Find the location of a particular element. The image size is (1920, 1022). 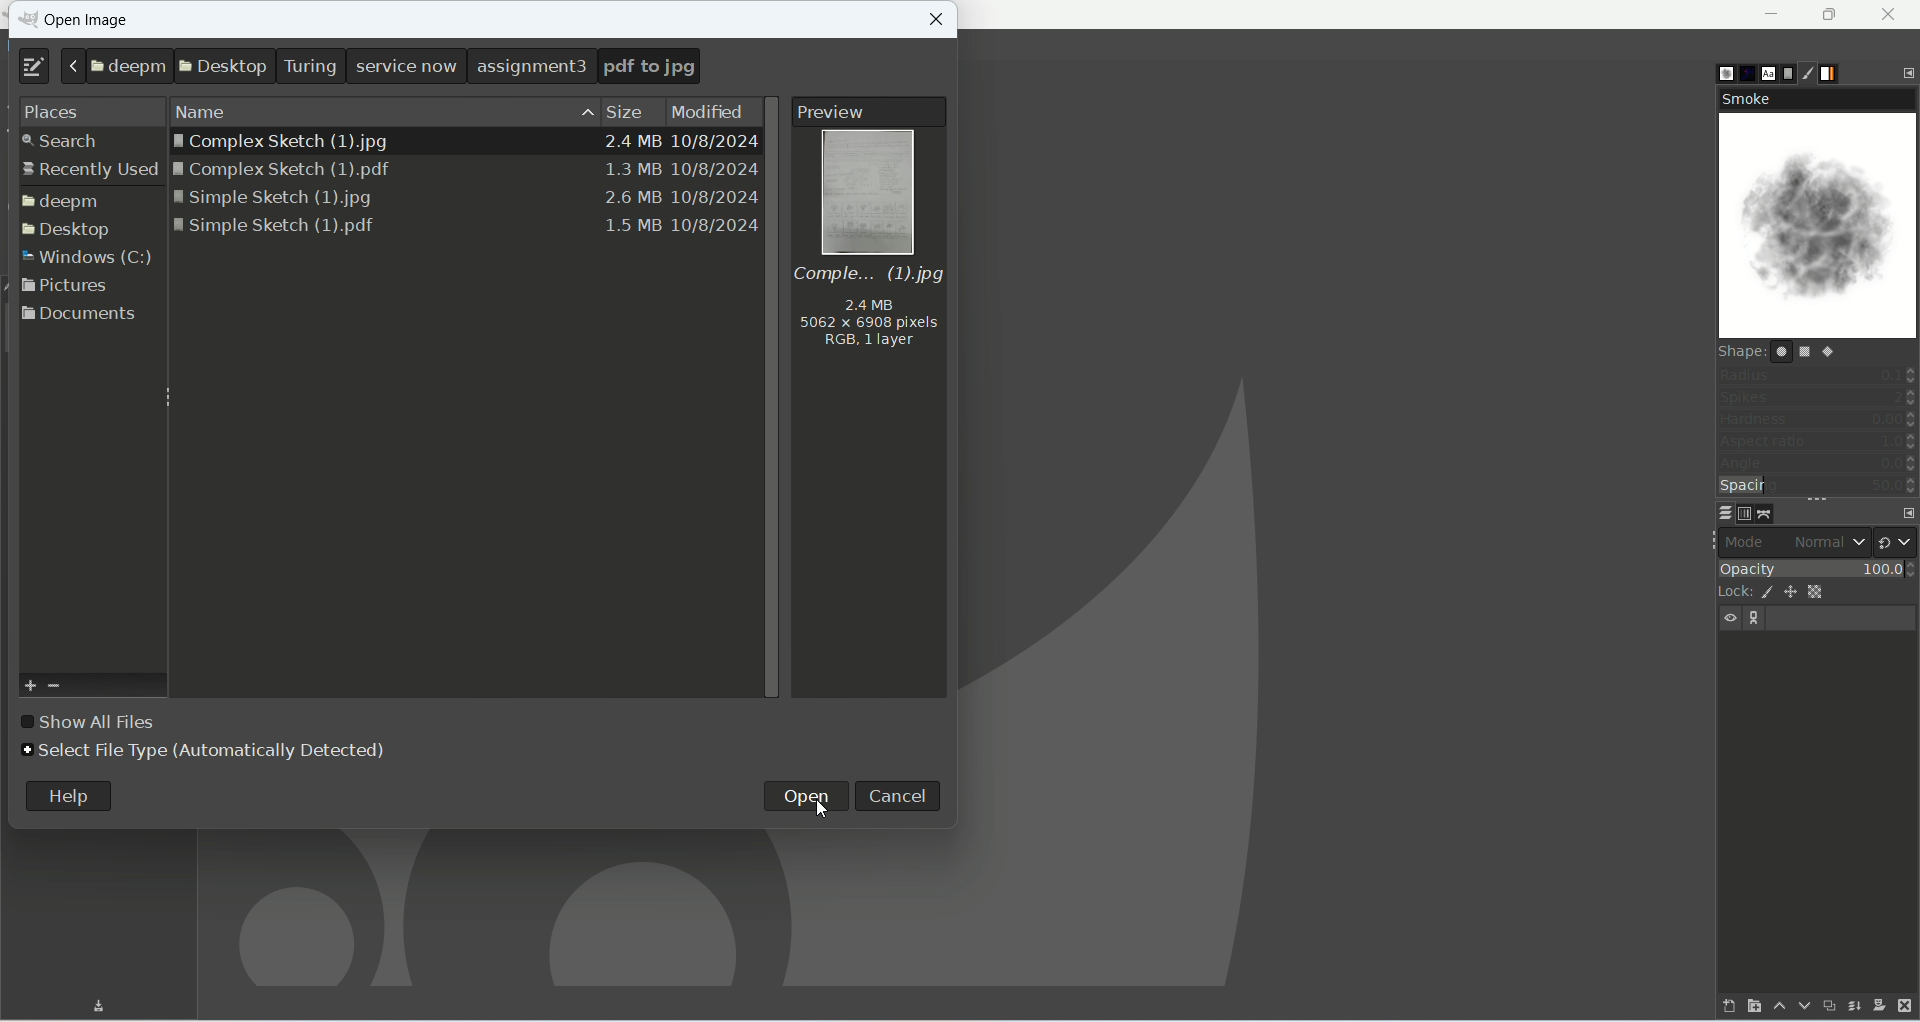

switch to another group is located at coordinates (1895, 541).